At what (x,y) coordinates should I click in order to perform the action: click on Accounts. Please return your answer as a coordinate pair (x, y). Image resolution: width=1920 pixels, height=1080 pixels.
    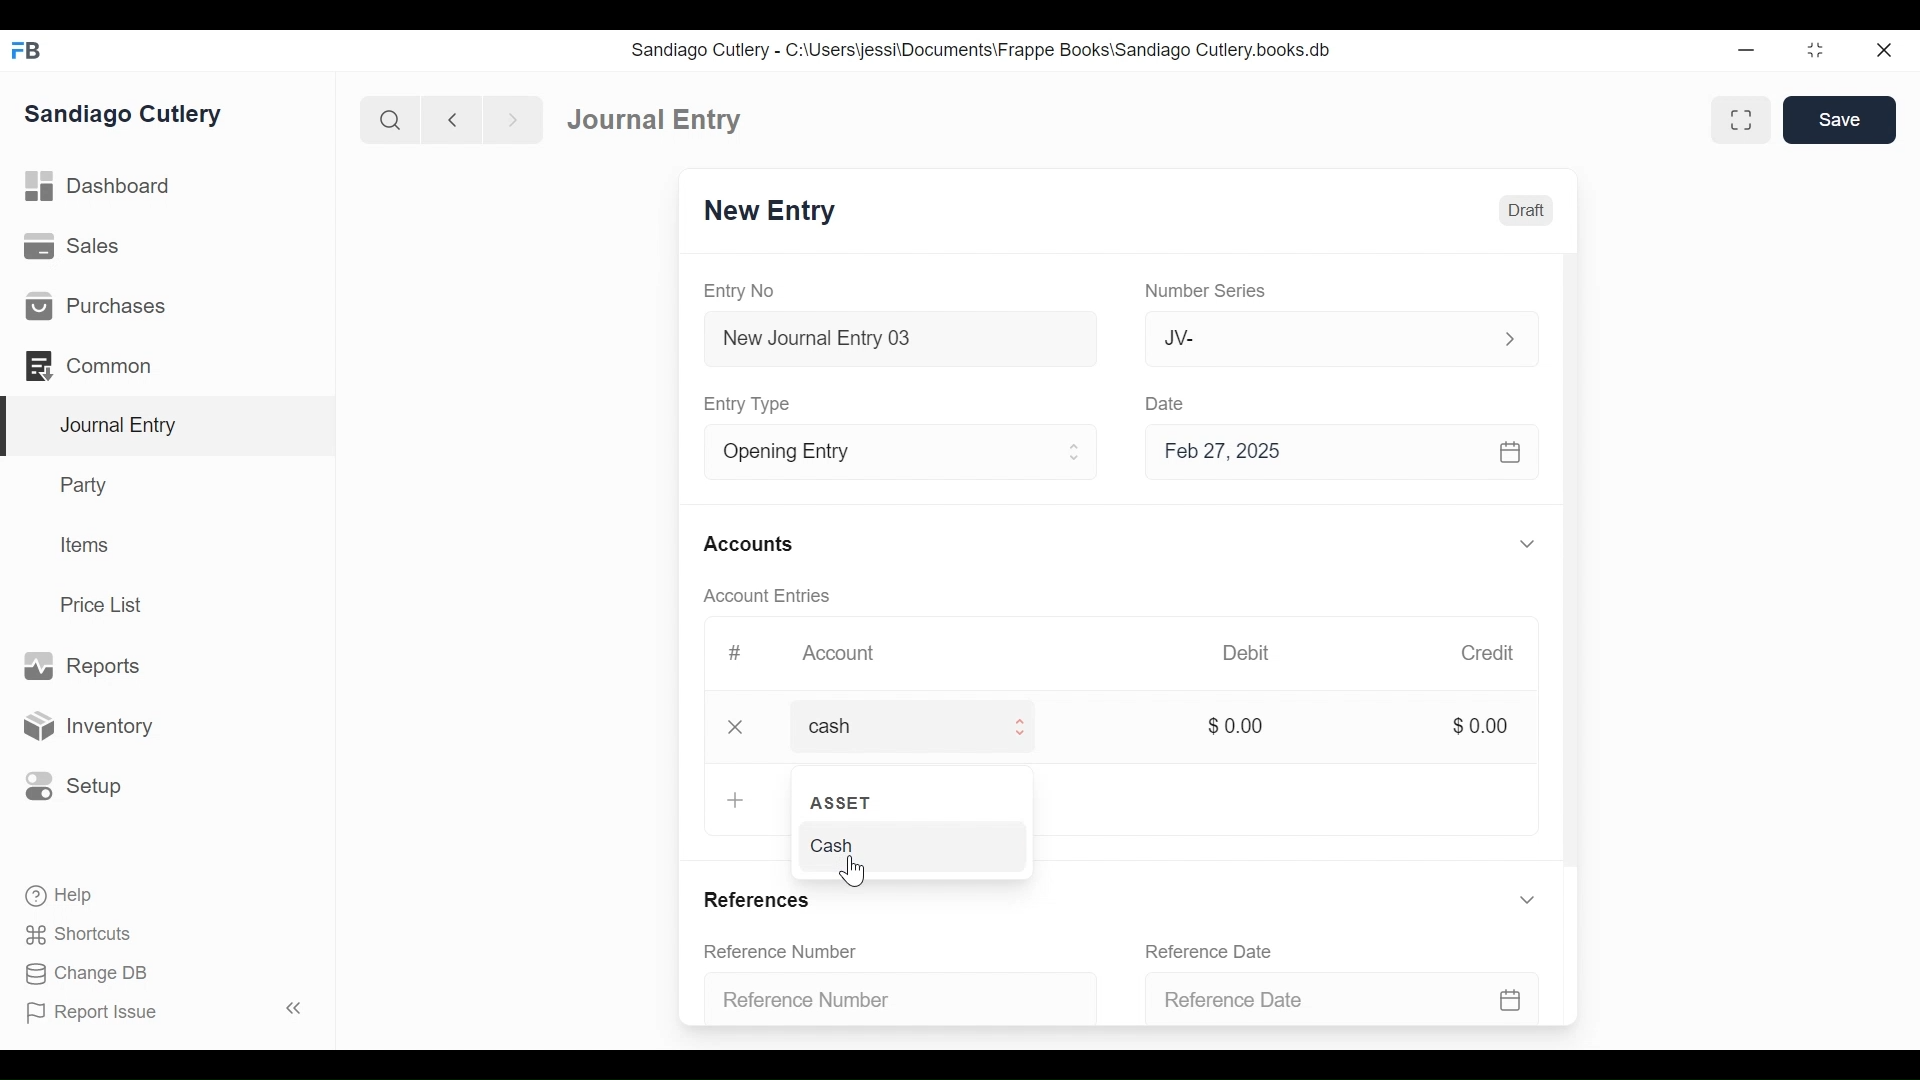
    Looking at the image, I should click on (748, 545).